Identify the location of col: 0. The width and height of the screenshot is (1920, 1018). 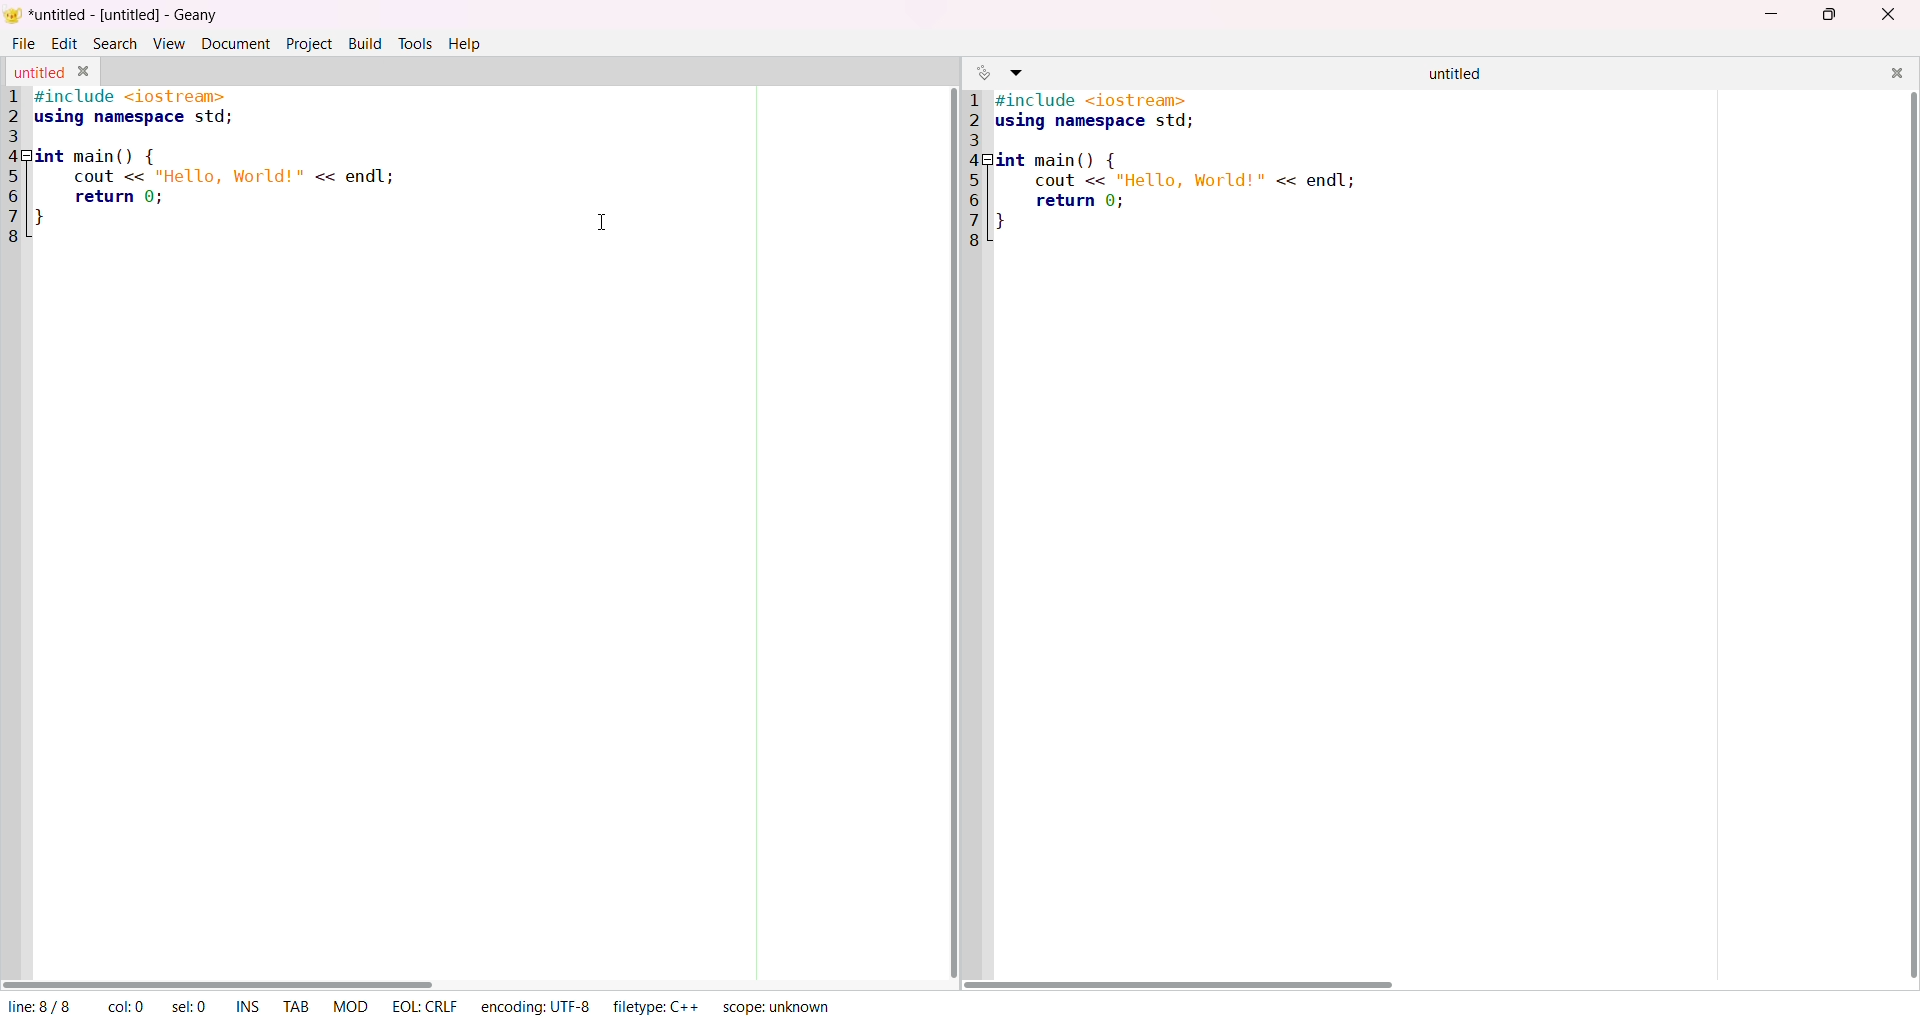
(118, 1006).